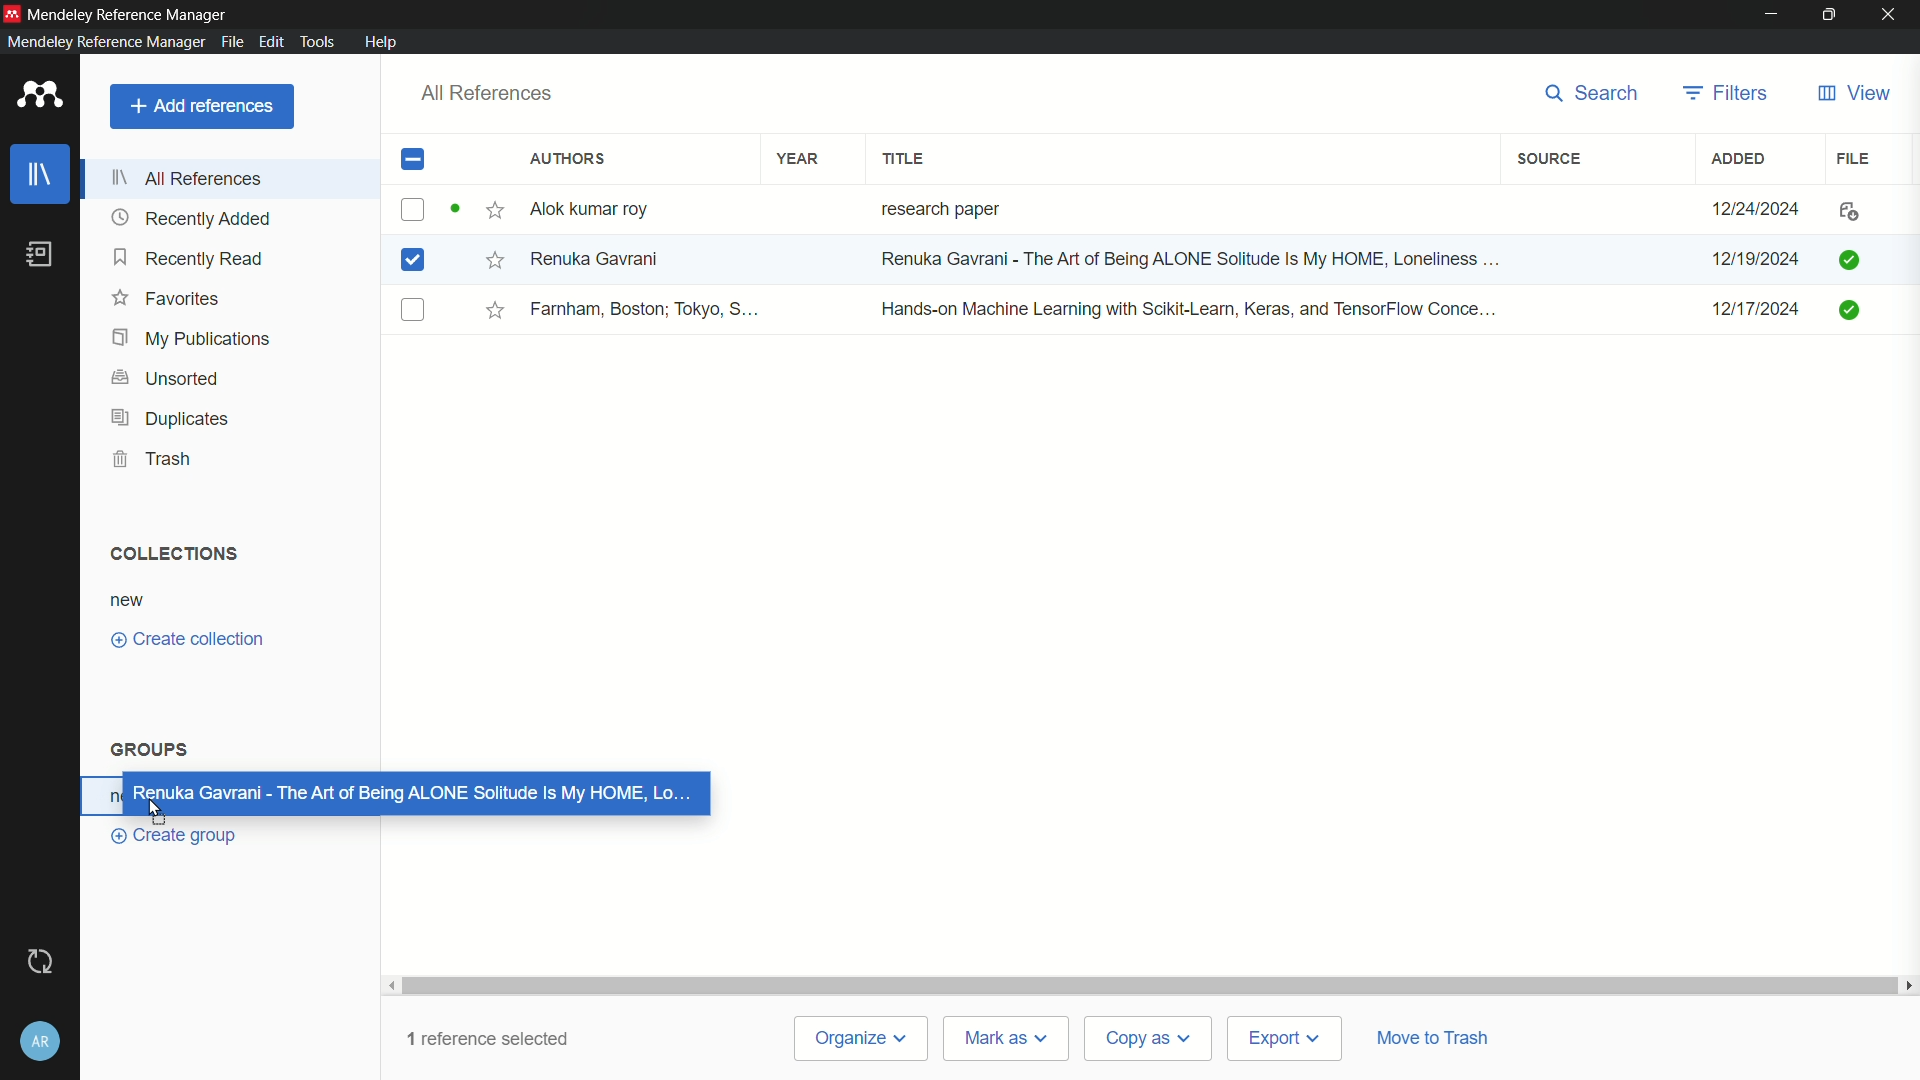  I want to click on create collection, so click(188, 640).